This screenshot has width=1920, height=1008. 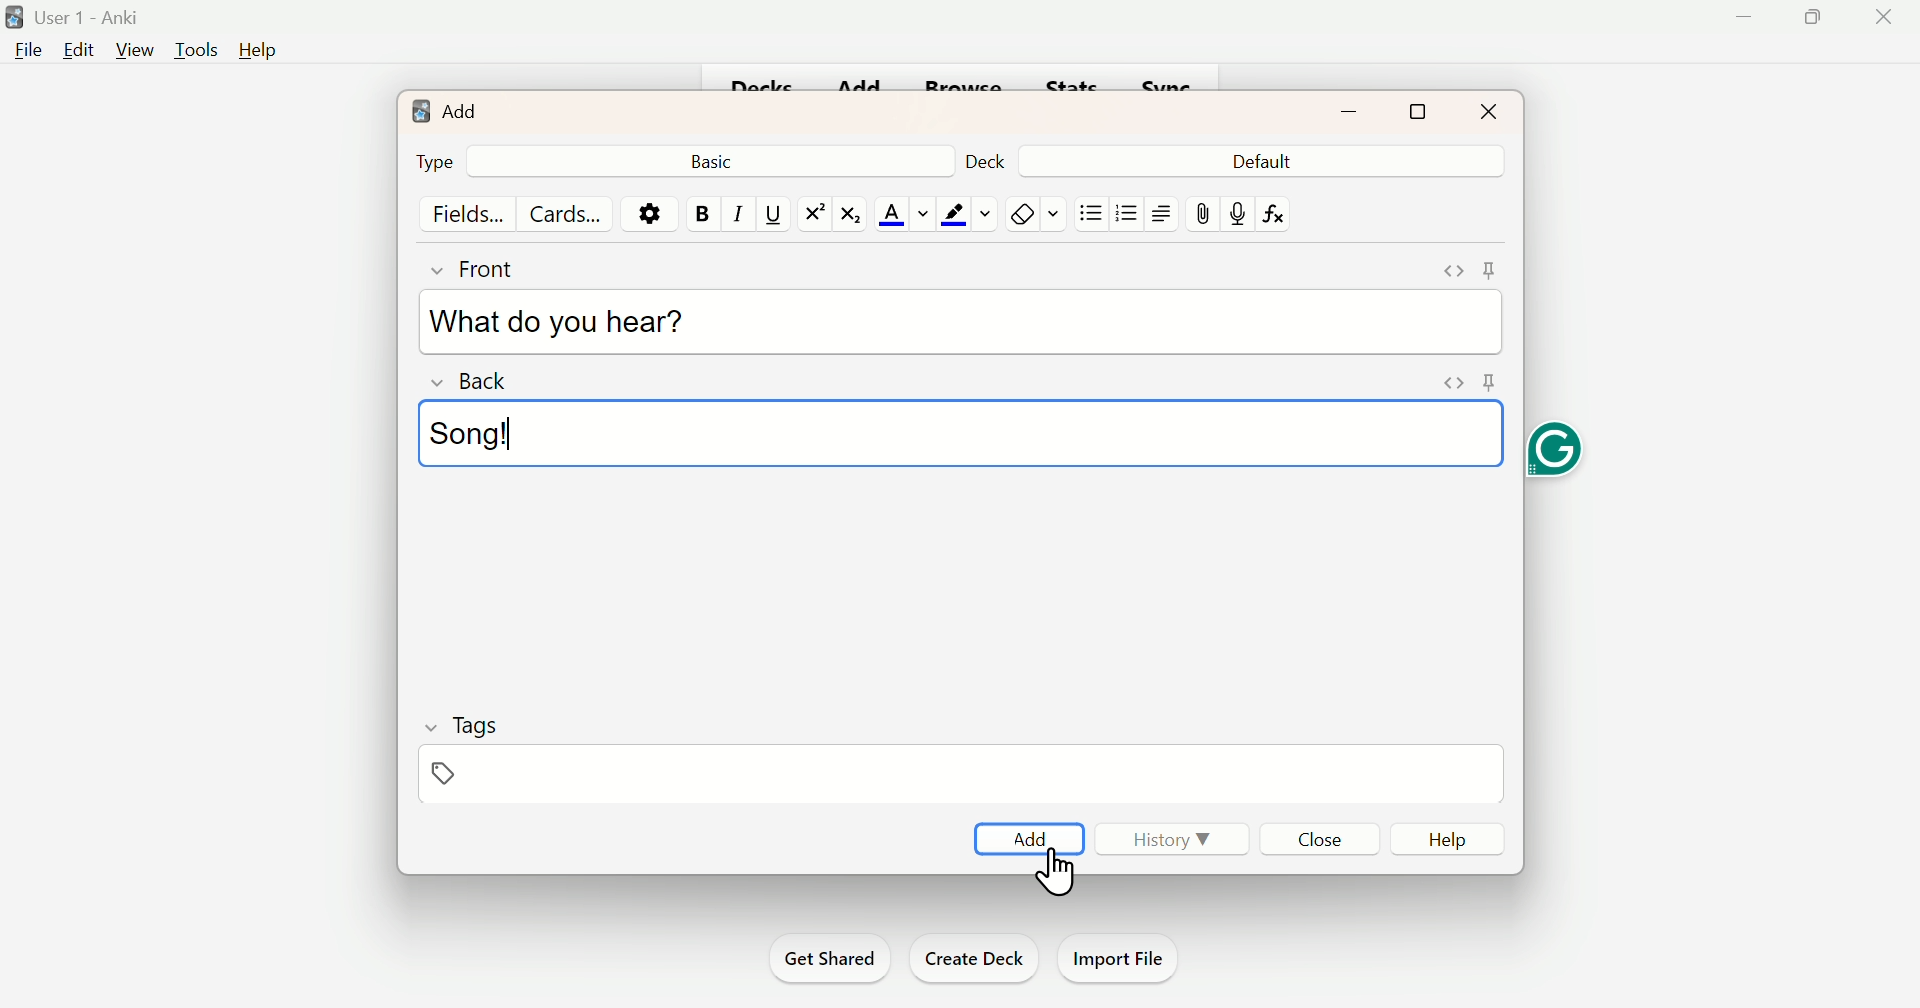 What do you see at coordinates (1818, 19) in the screenshot?
I see `Maximize` at bounding box center [1818, 19].